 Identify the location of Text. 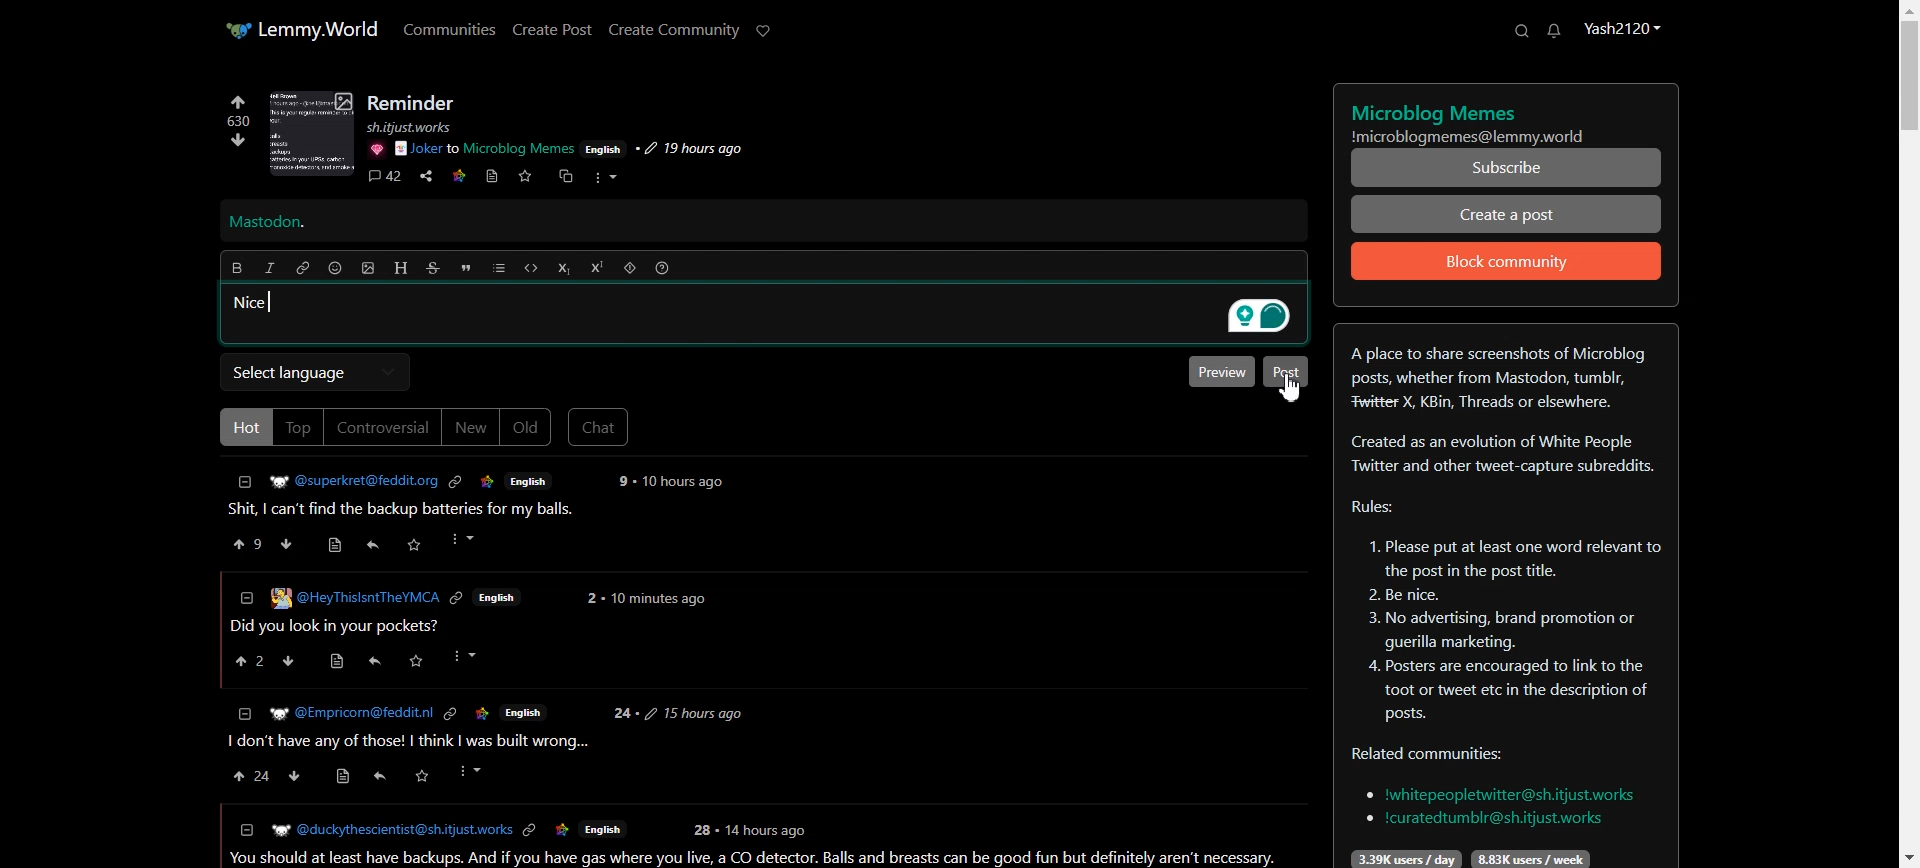
(253, 303).